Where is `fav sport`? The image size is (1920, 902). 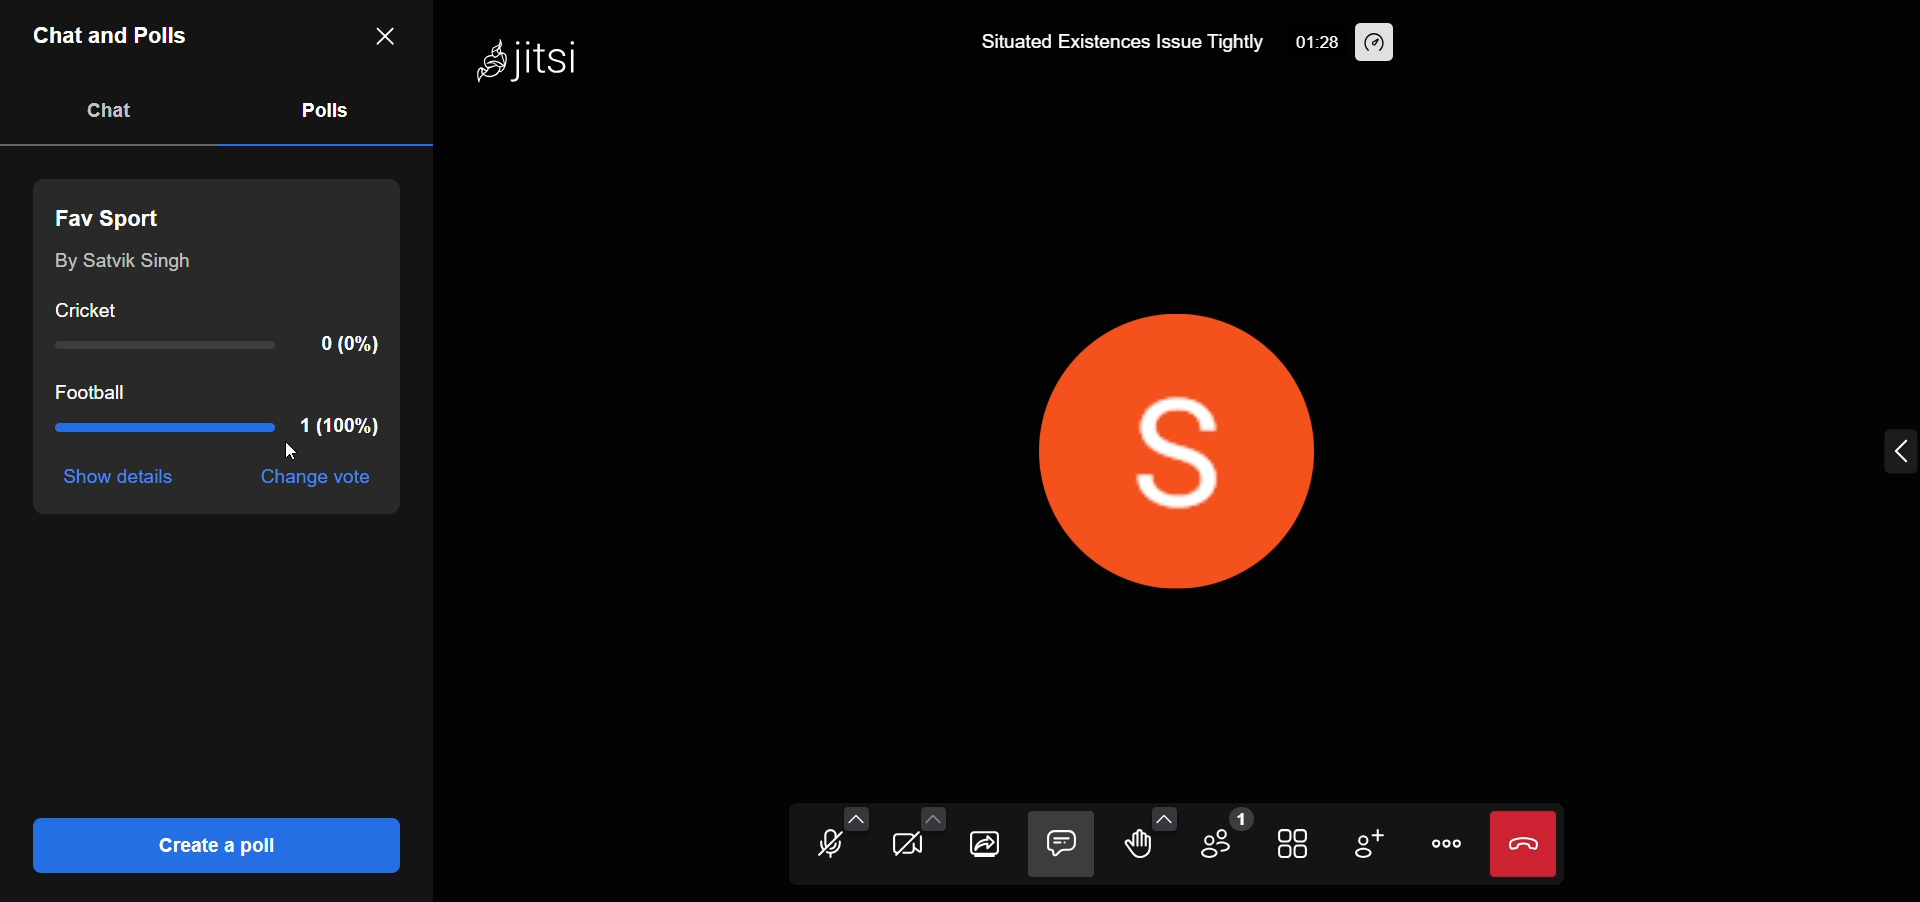 fav sport is located at coordinates (118, 215).